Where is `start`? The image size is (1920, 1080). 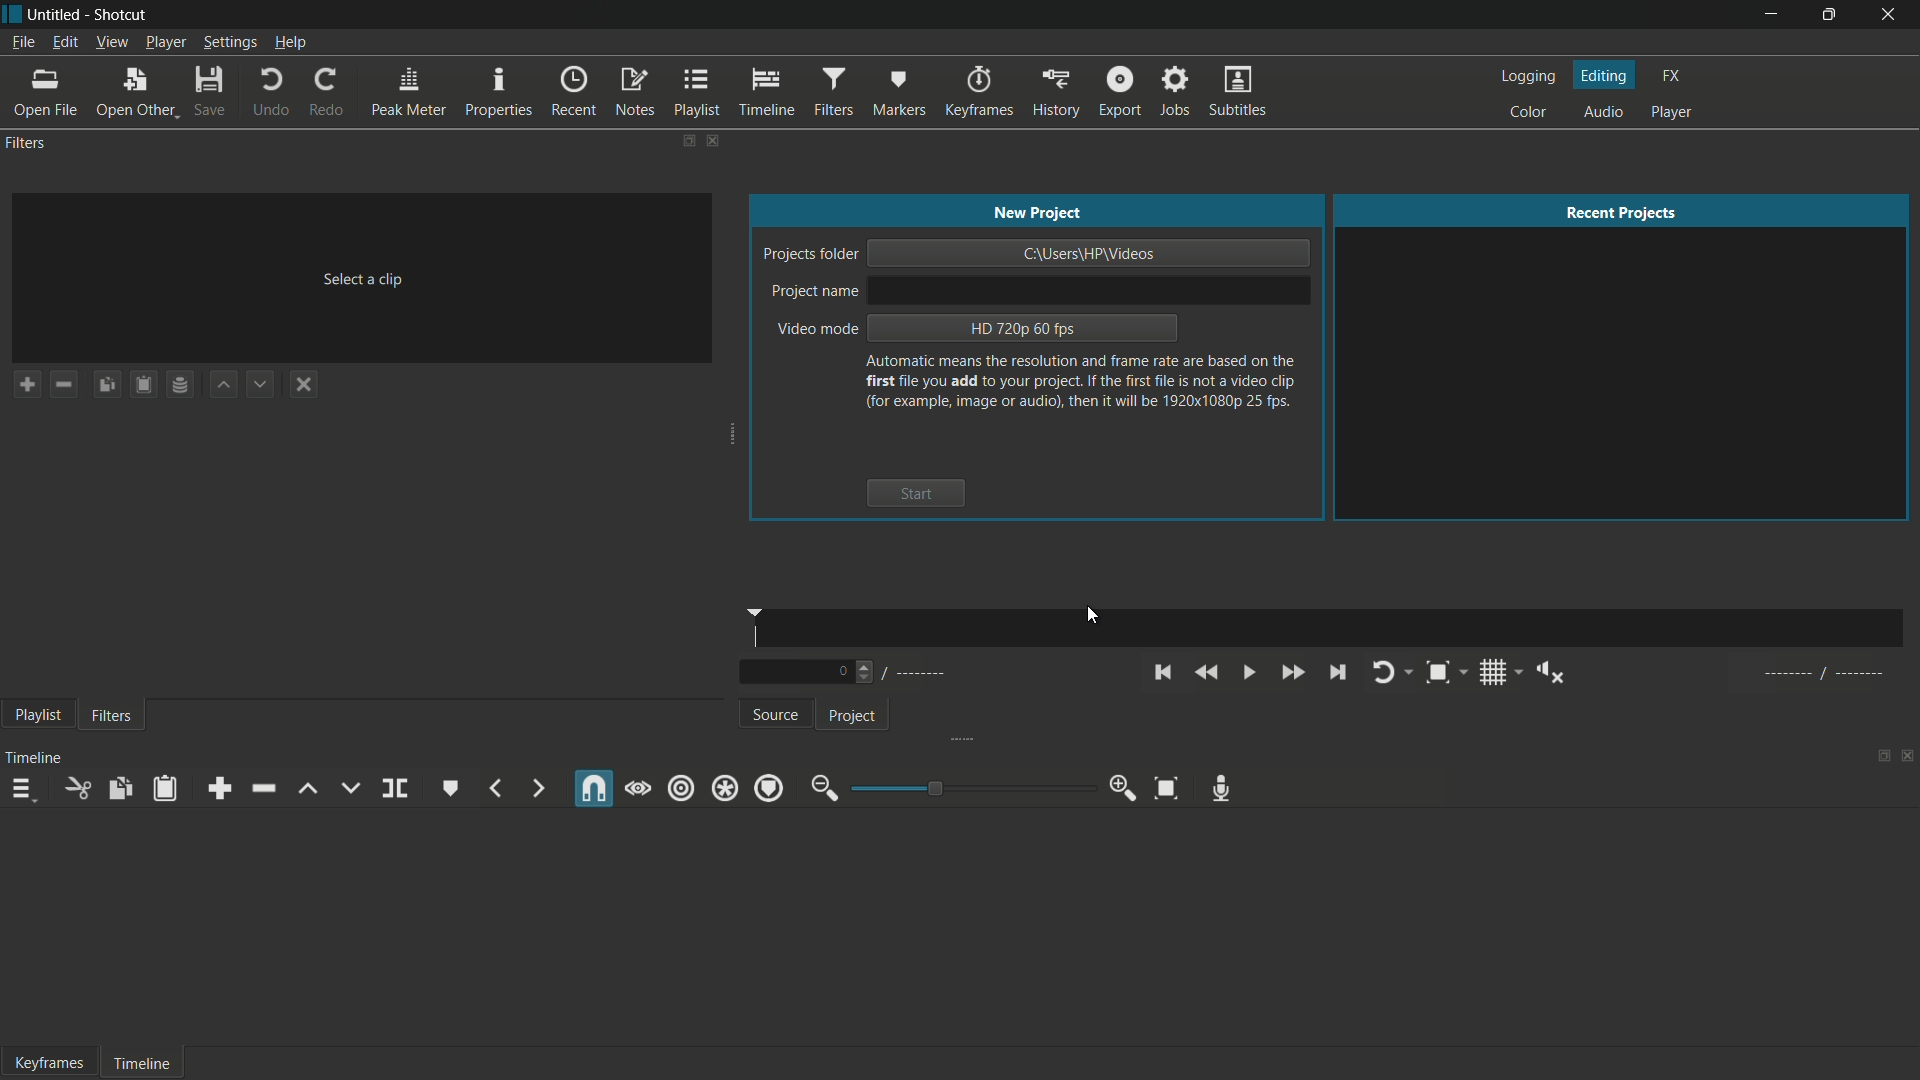 start is located at coordinates (915, 493).